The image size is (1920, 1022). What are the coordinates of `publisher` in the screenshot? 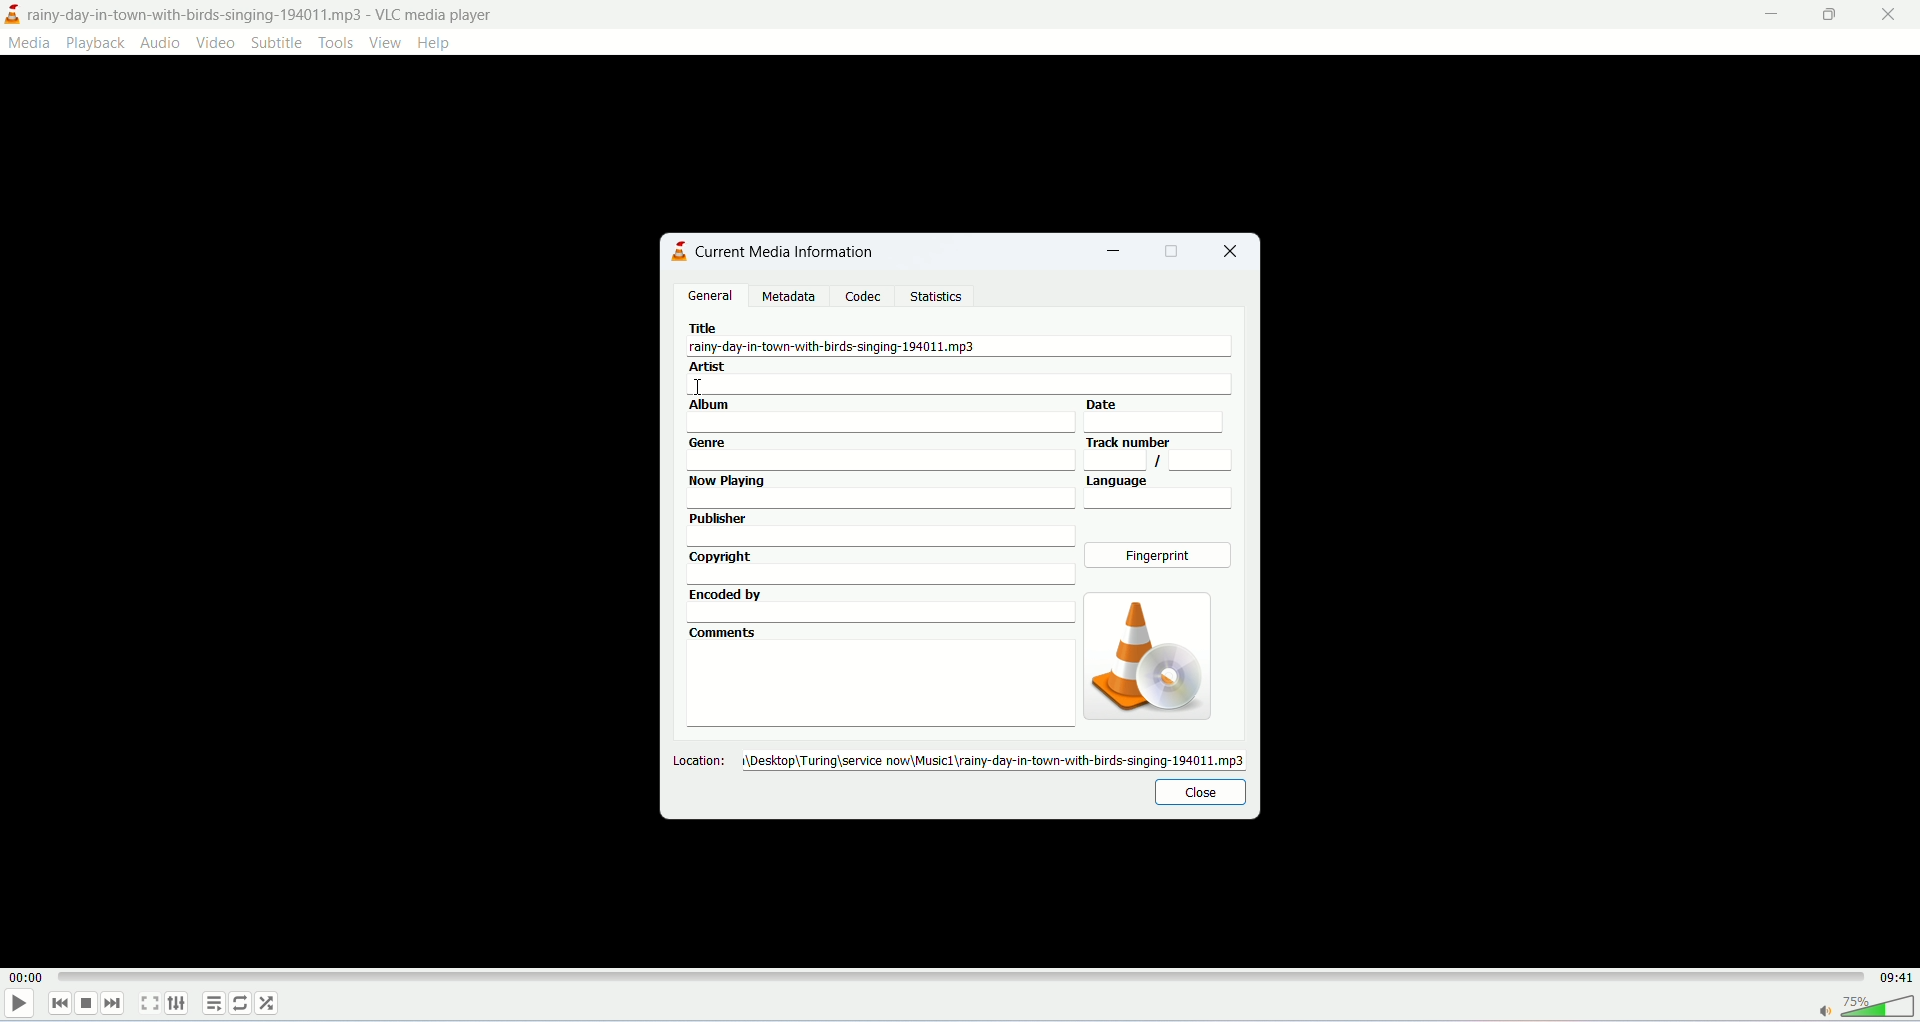 It's located at (879, 527).